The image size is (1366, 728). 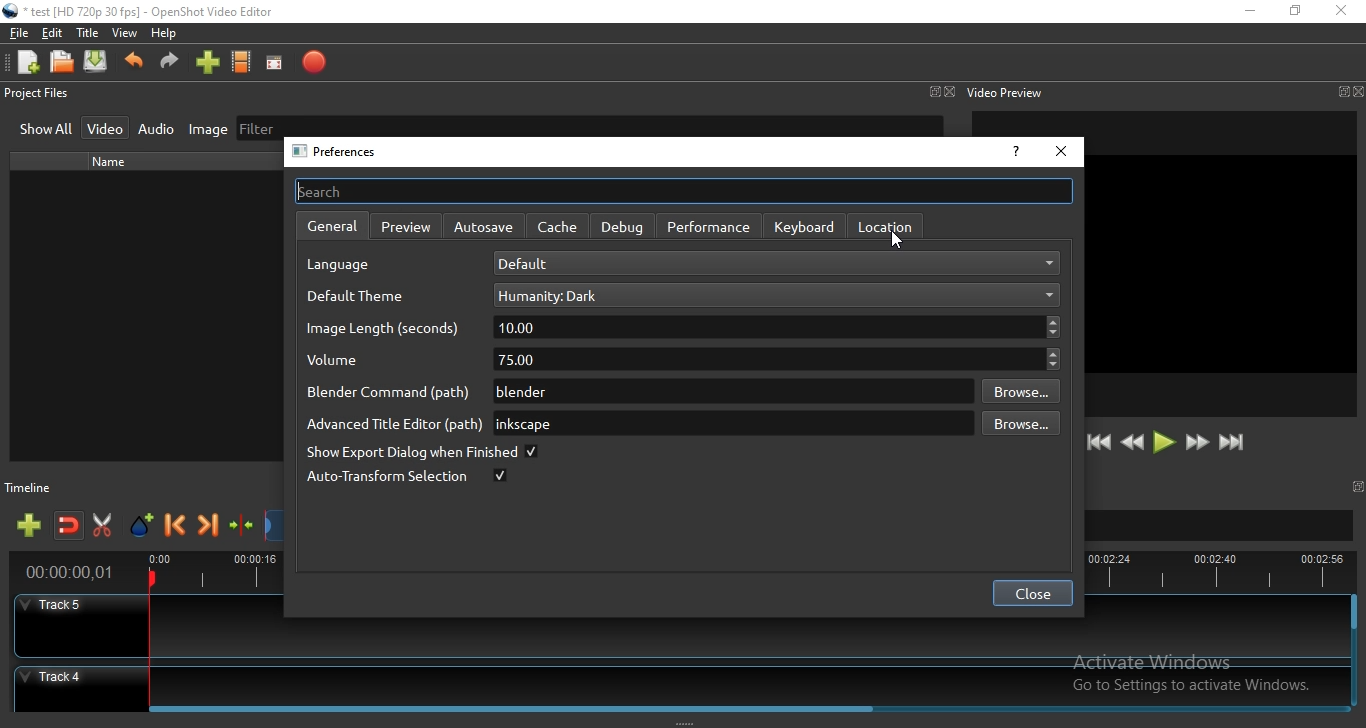 What do you see at coordinates (806, 226) in the screenshot?
I see `keyboard` at bounding box center [806, 226].